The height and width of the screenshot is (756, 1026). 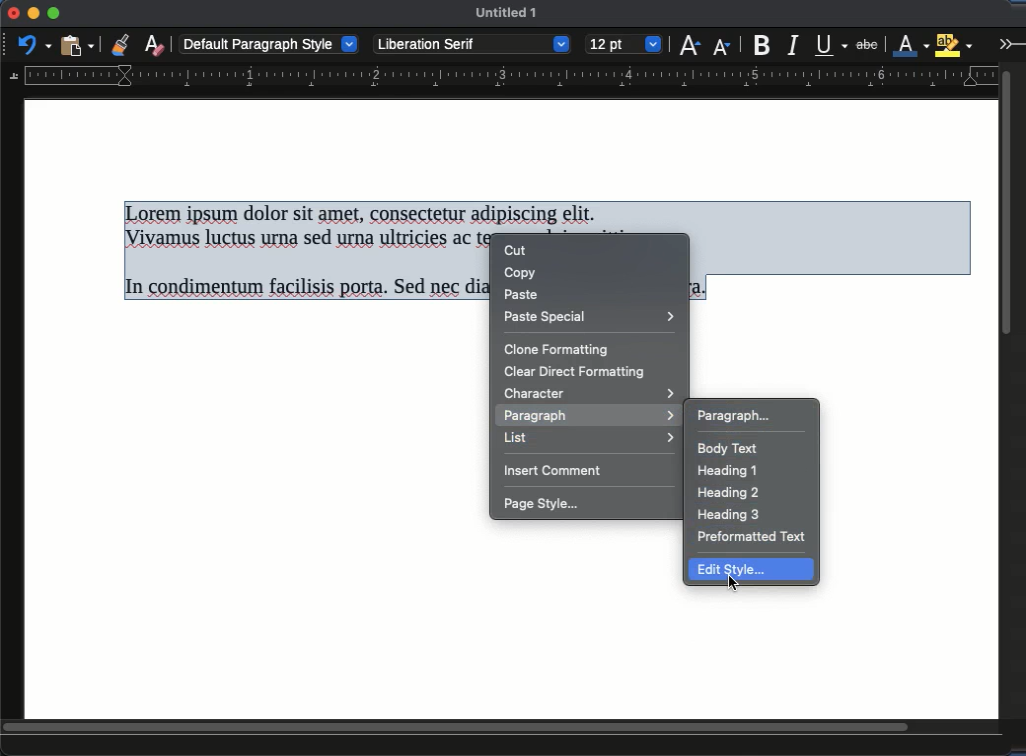 What do you see at coordinates (473, 44) in the screenshot?
I see `Liberation serif - font` at bounding box center [473, 44].